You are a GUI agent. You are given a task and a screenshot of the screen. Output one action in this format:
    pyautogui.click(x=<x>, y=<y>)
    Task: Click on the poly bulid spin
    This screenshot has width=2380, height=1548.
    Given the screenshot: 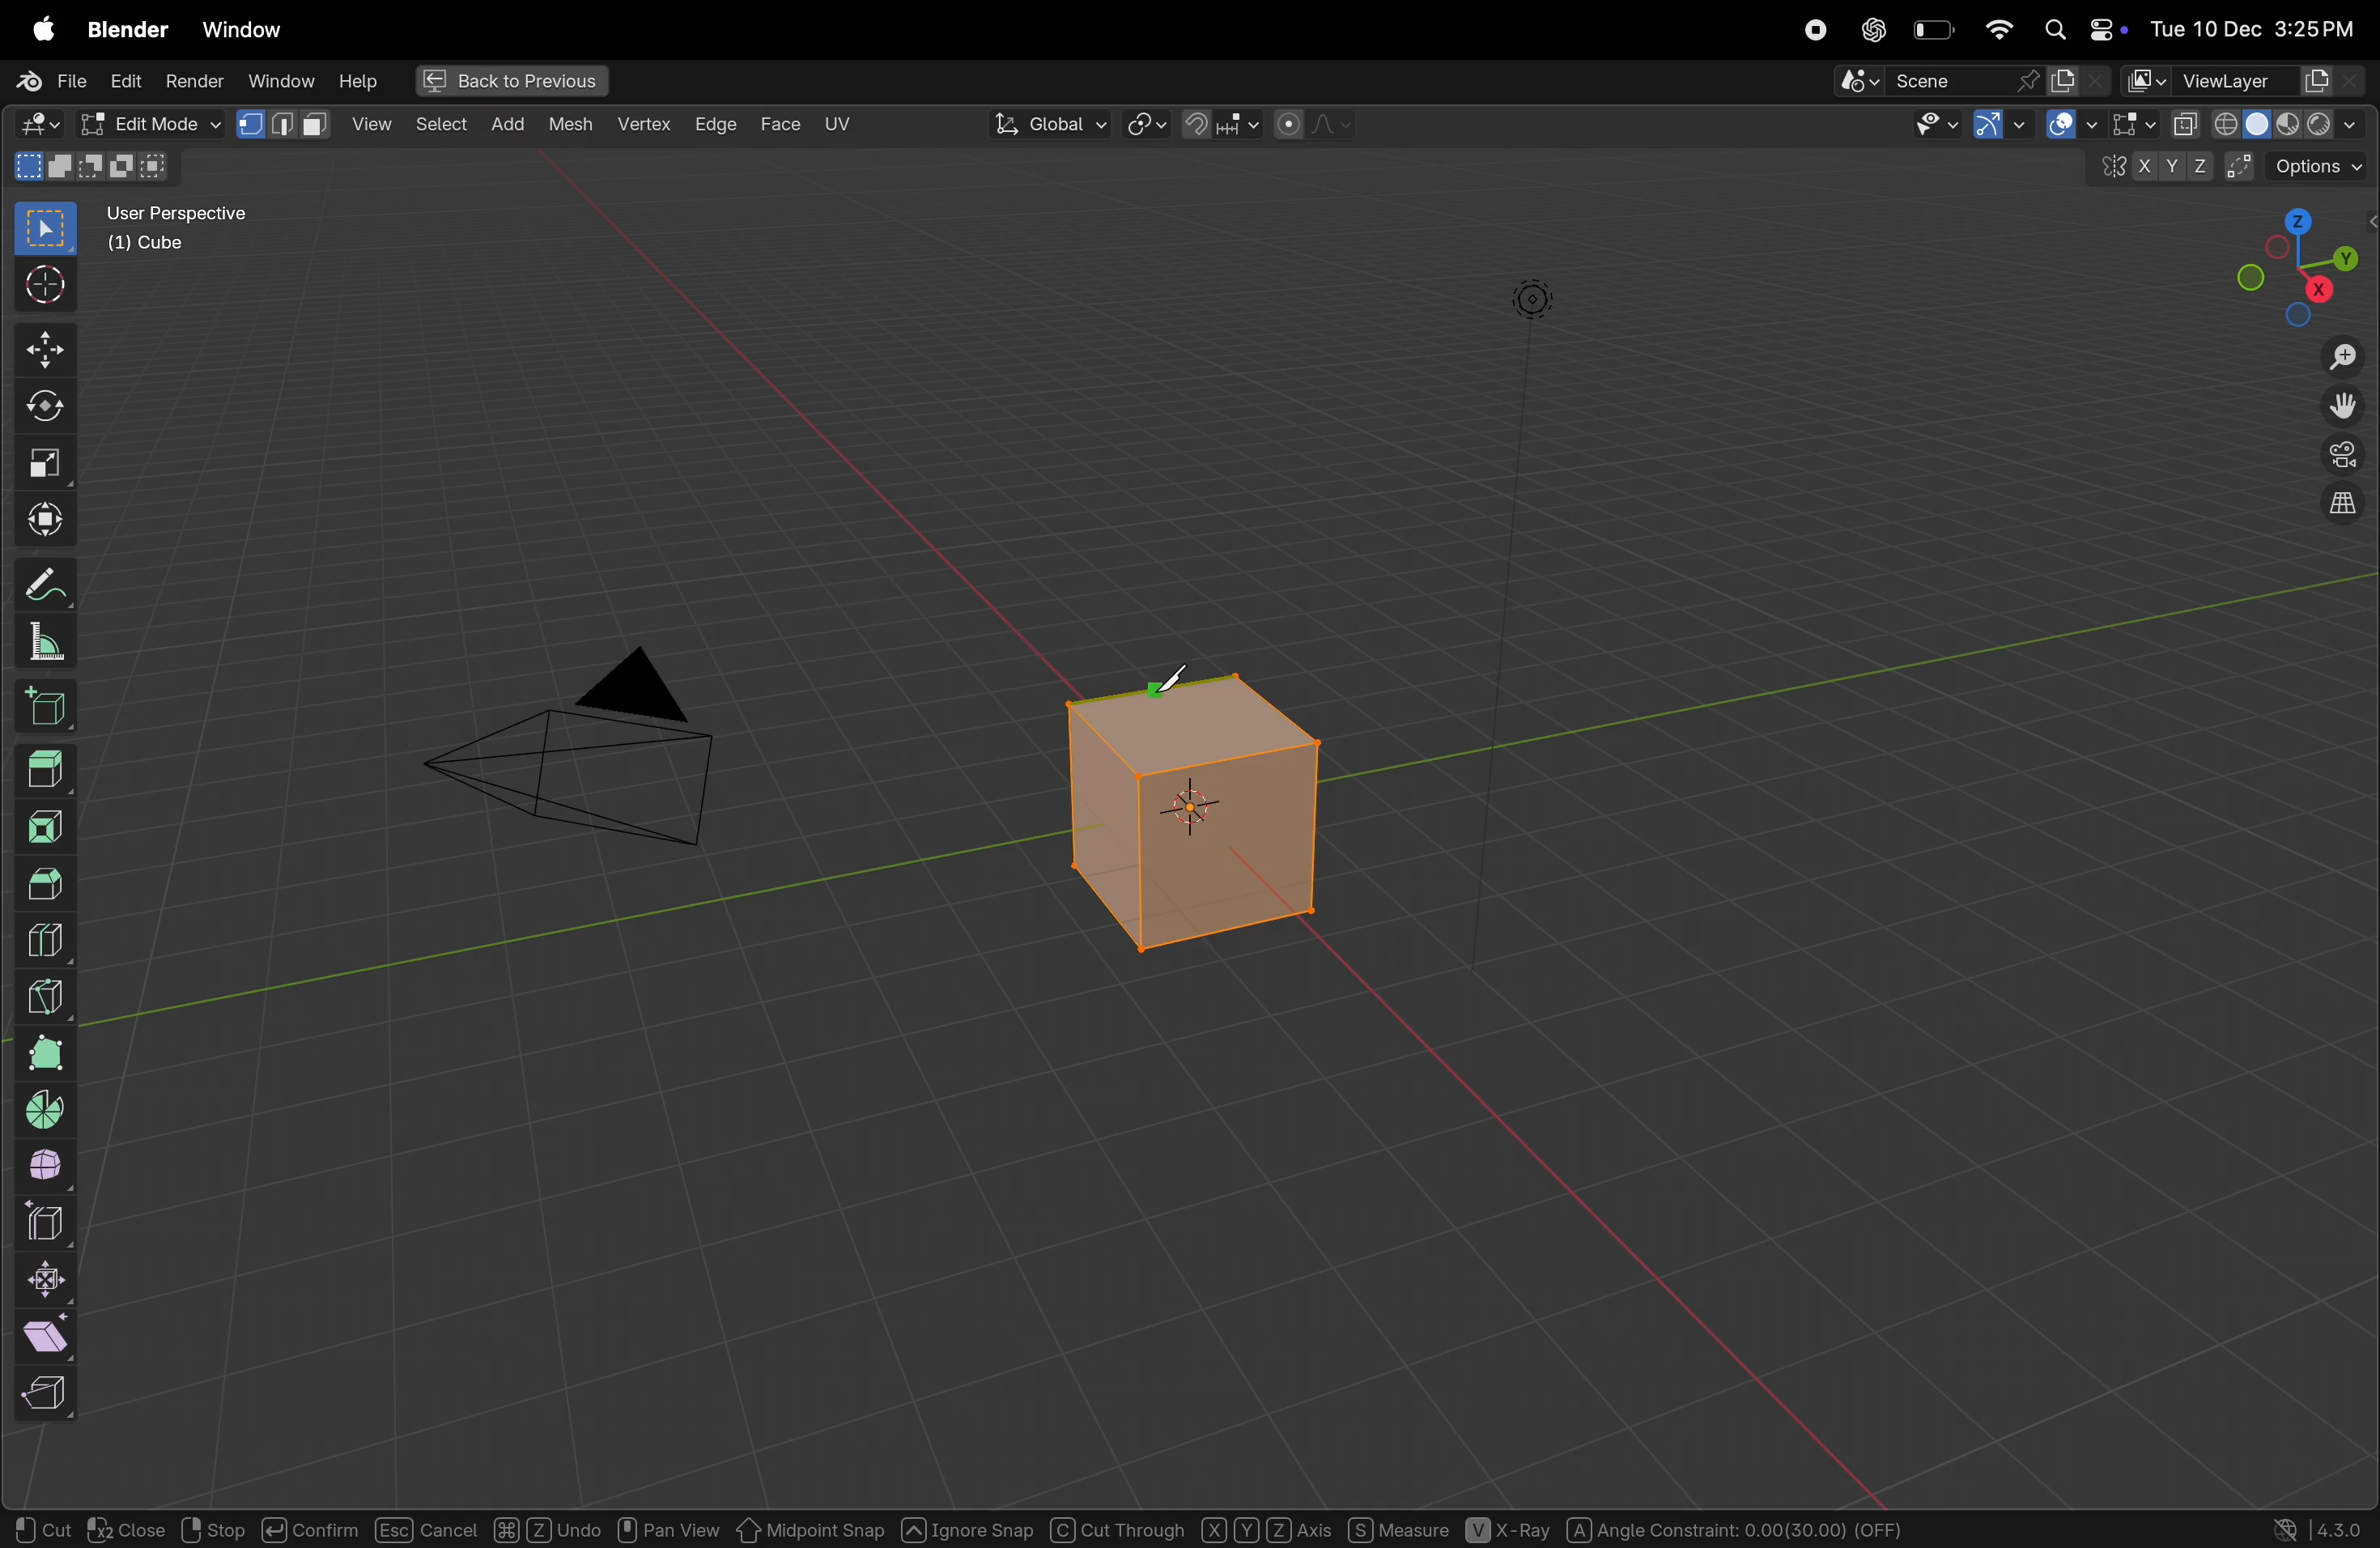 What is the action you would take?
    pyautogui.click(x=45, y=1054)
    